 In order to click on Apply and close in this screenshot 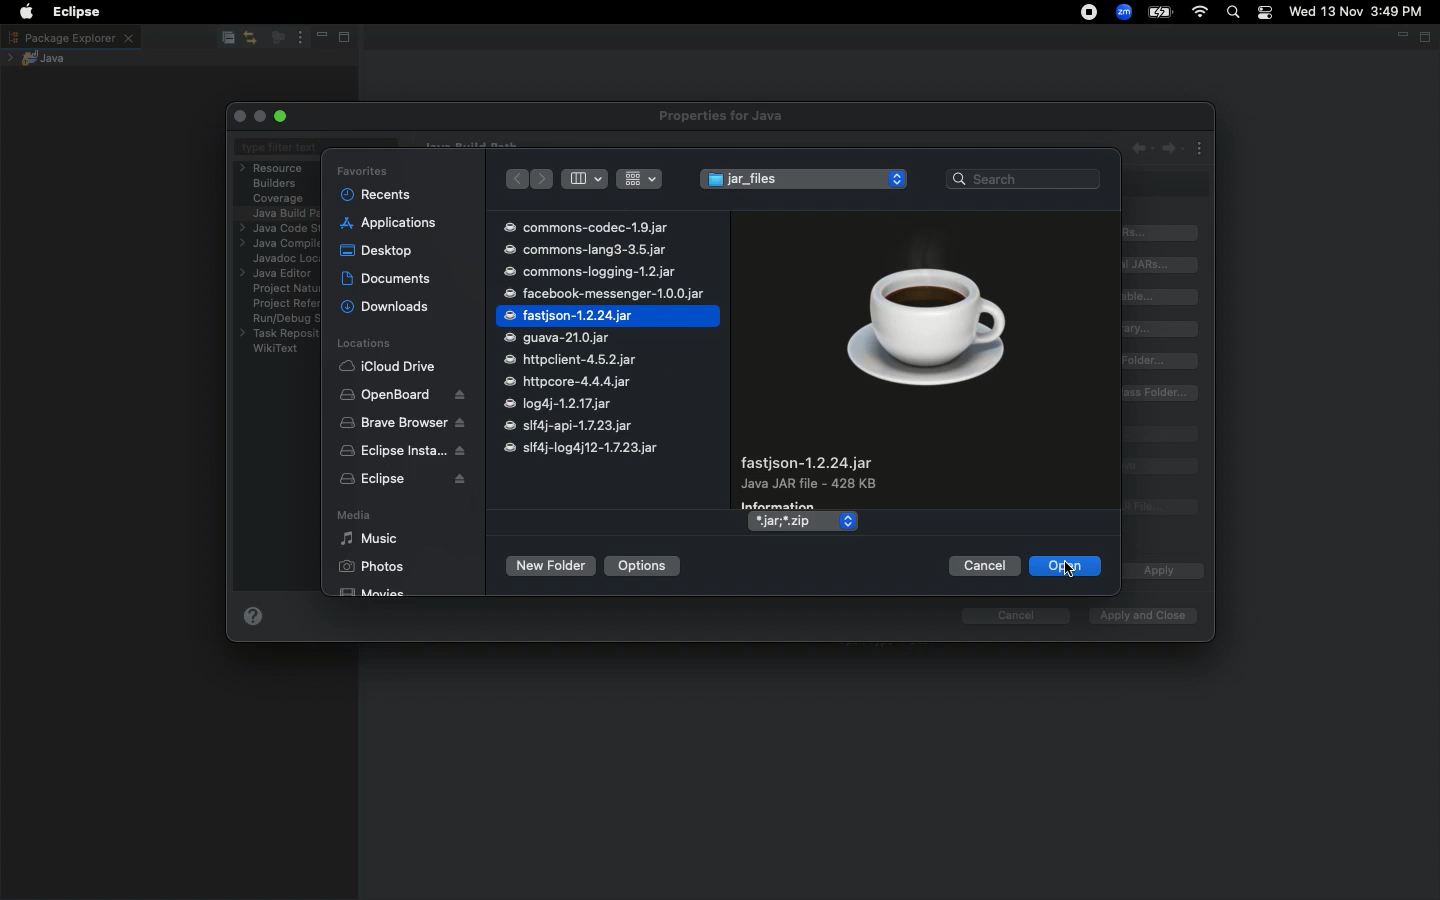, I will do `click(1138, 616)`.